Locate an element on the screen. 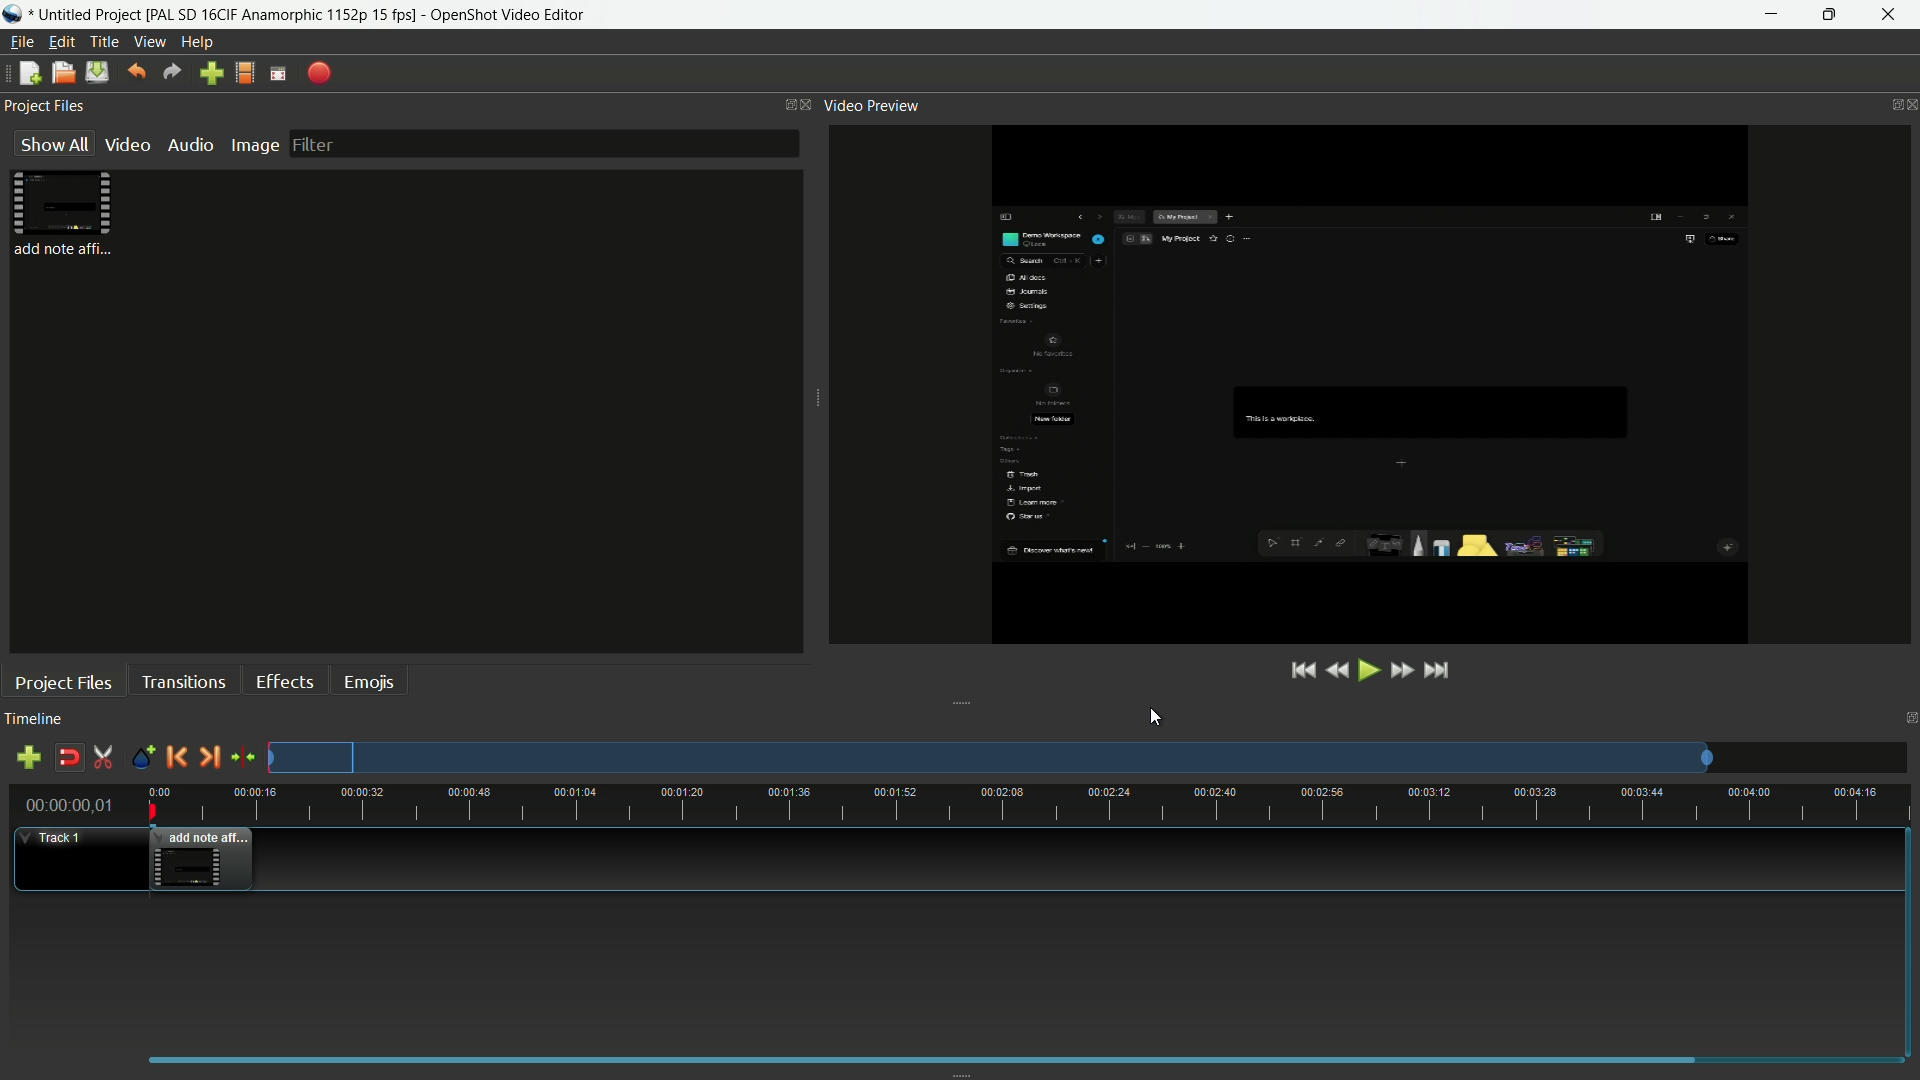  close timeline is located at coordinates (1908, 719).